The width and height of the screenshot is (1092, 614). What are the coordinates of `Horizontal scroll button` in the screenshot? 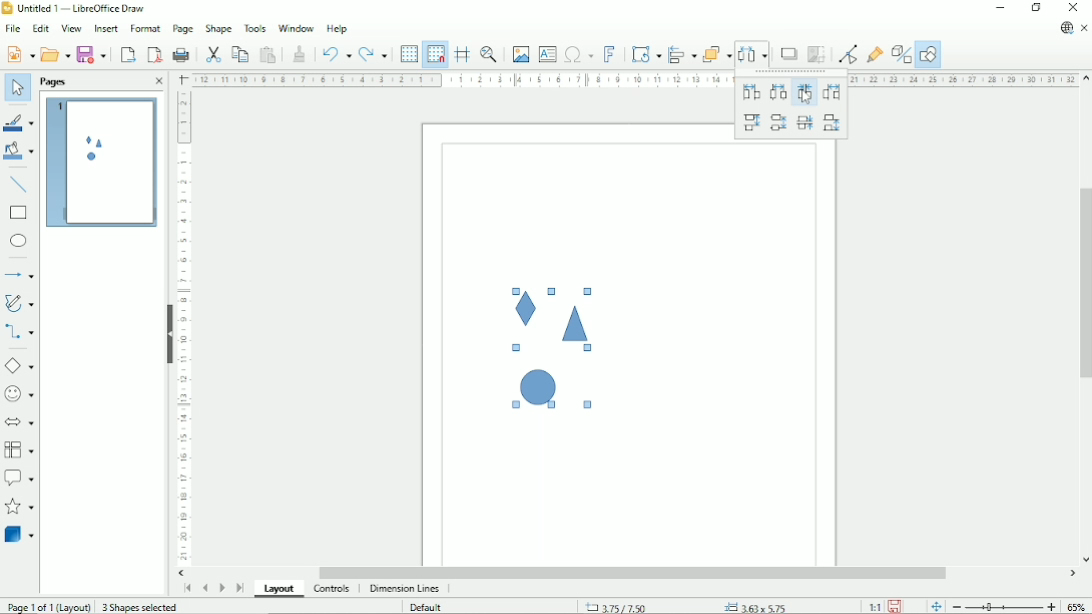 It's located at (183, 573).